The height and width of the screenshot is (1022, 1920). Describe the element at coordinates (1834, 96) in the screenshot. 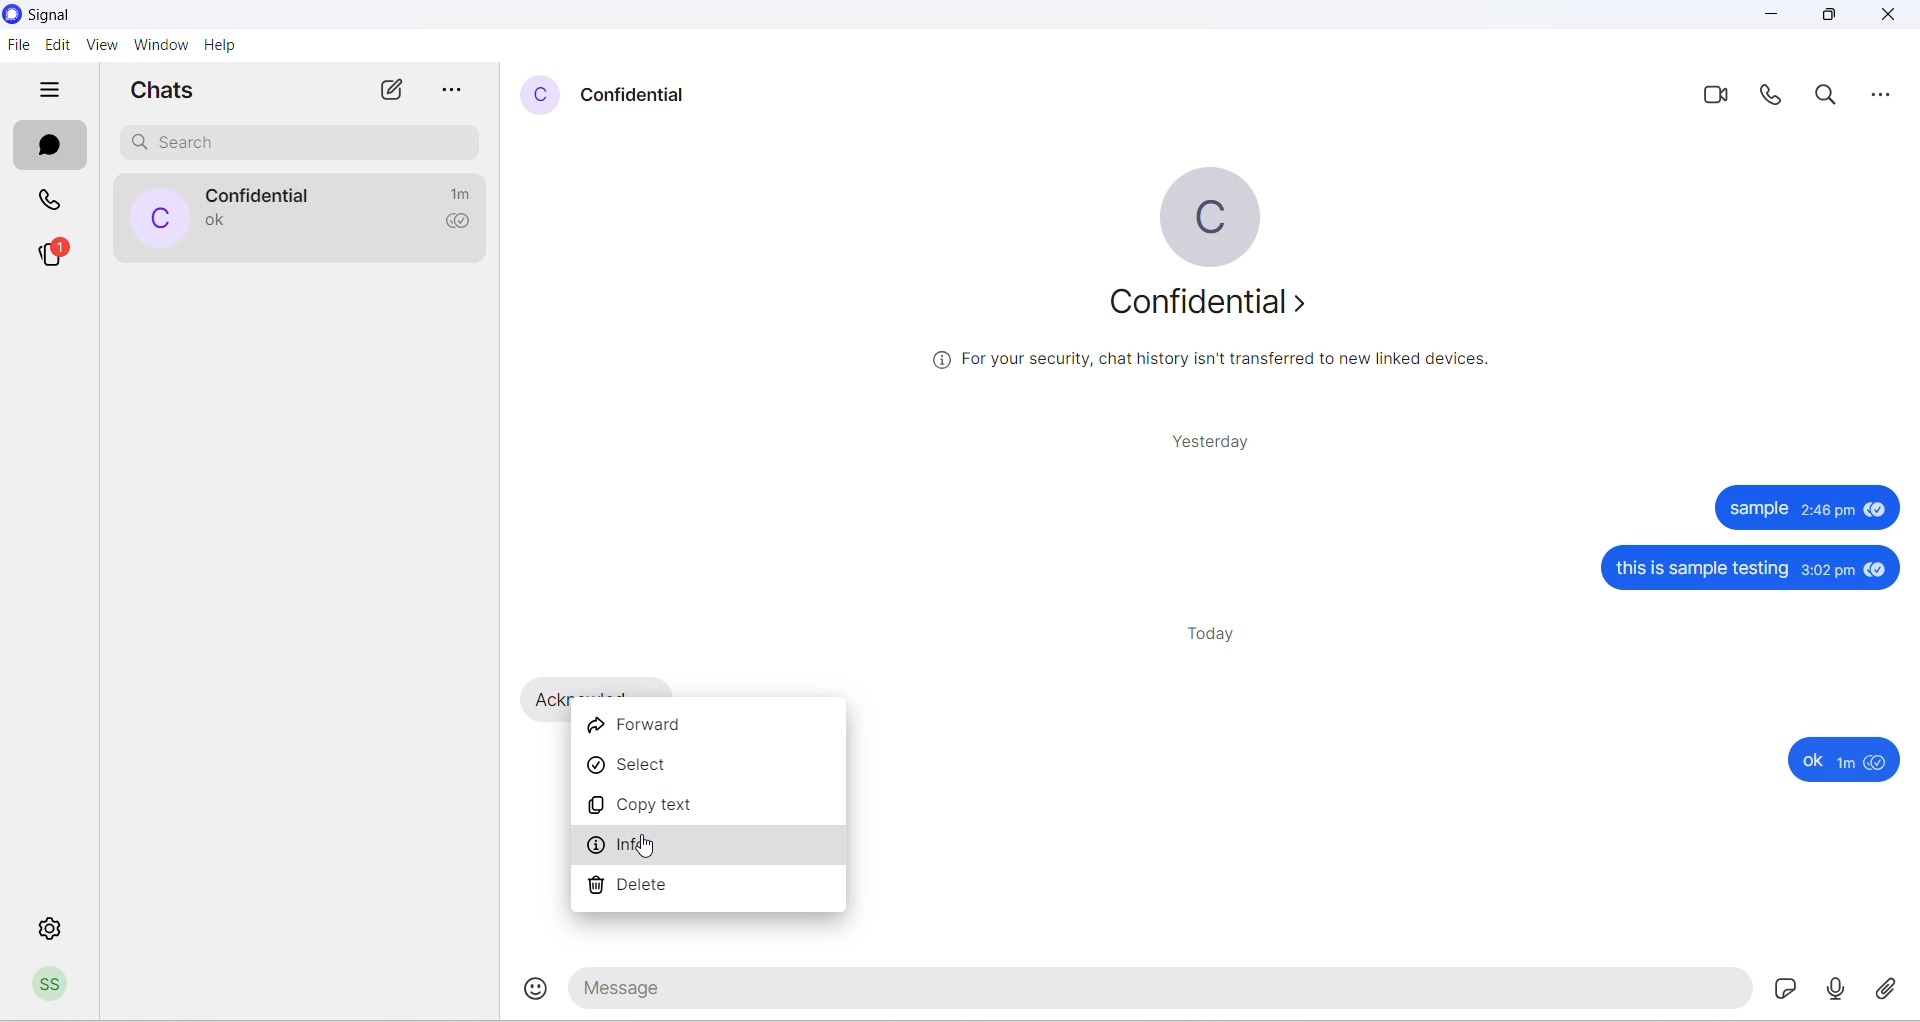

I see `search in messages` at that location.